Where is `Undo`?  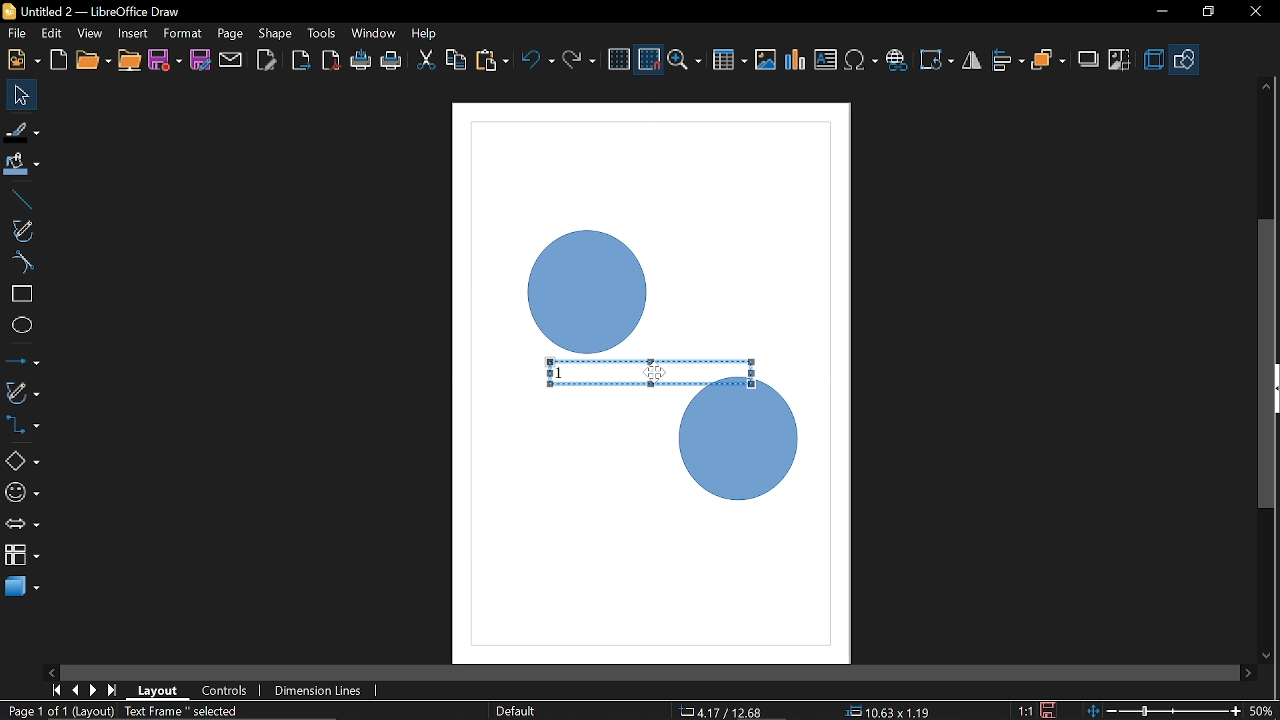 Undo is located at coordinates (539, 62).